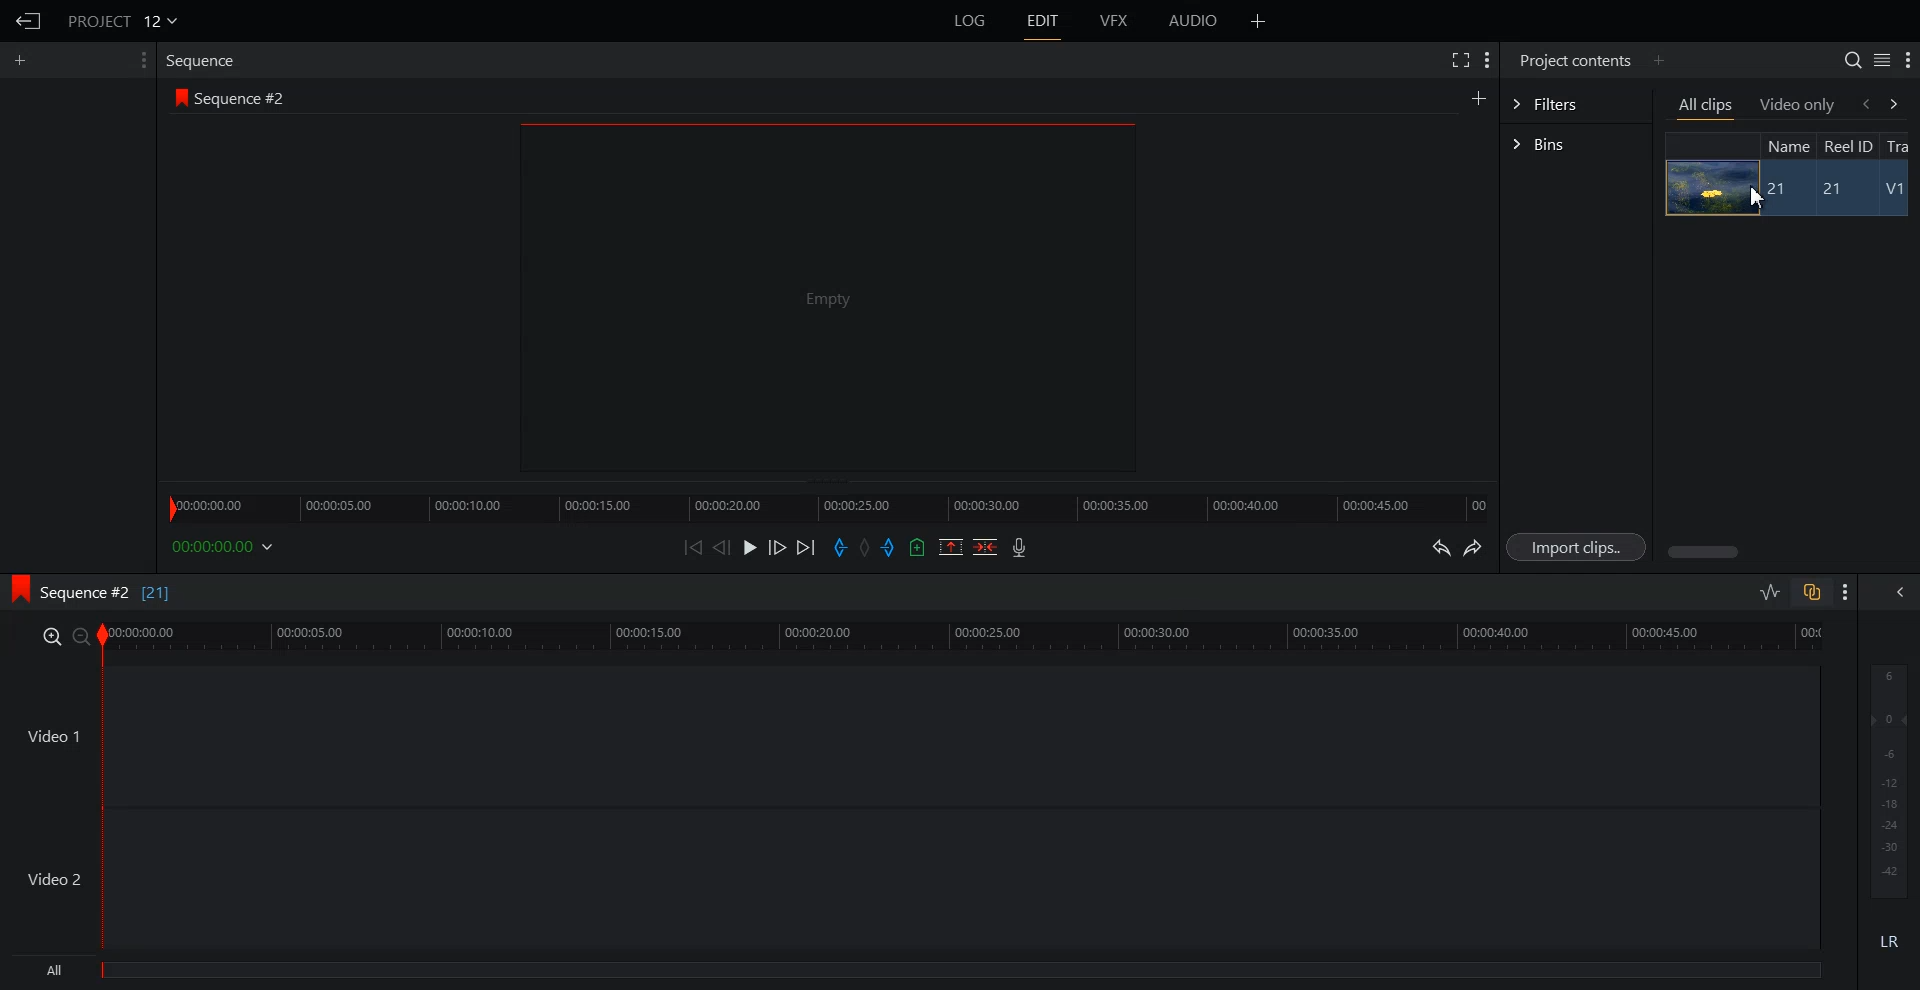 The height and width of the screenshot is (990, 1920). Describe the element at coordinates (1044, 21) in the screenshot. I see `EDIT` at that location.